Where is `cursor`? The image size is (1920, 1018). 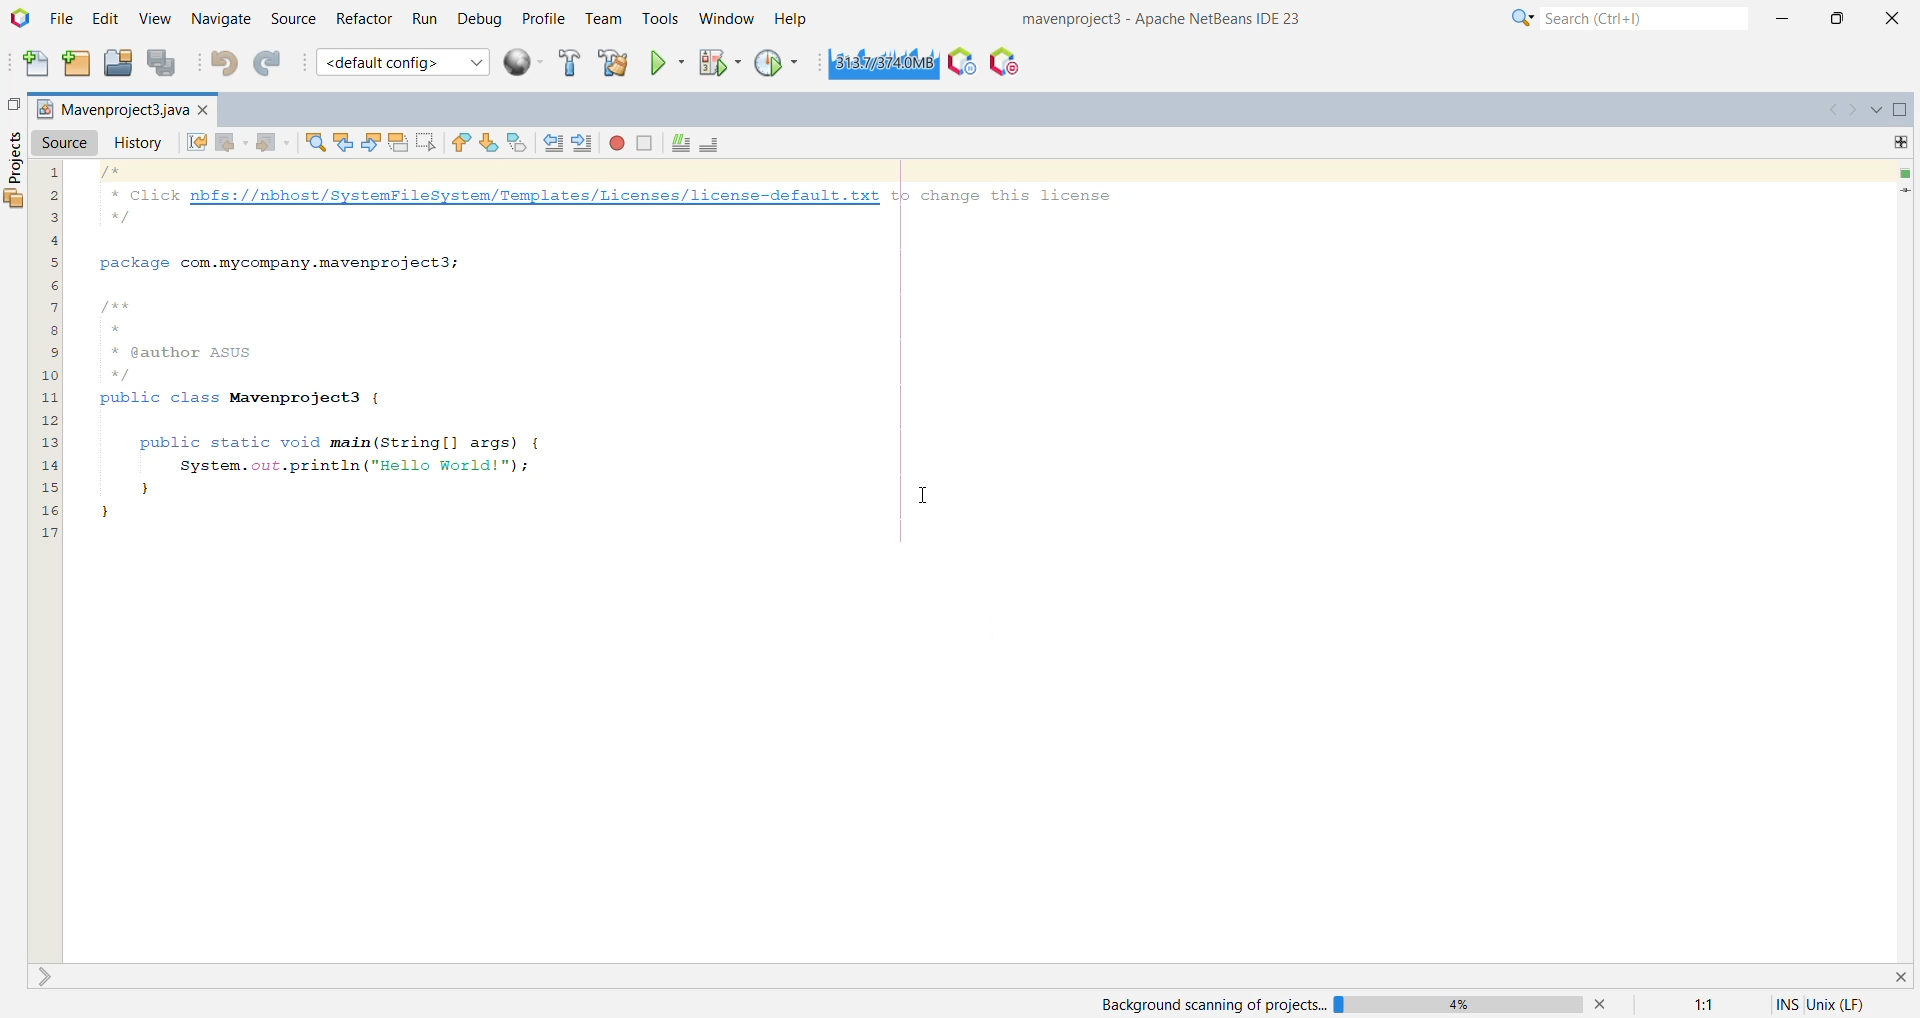 cursor is located at coordinates (927, 498).